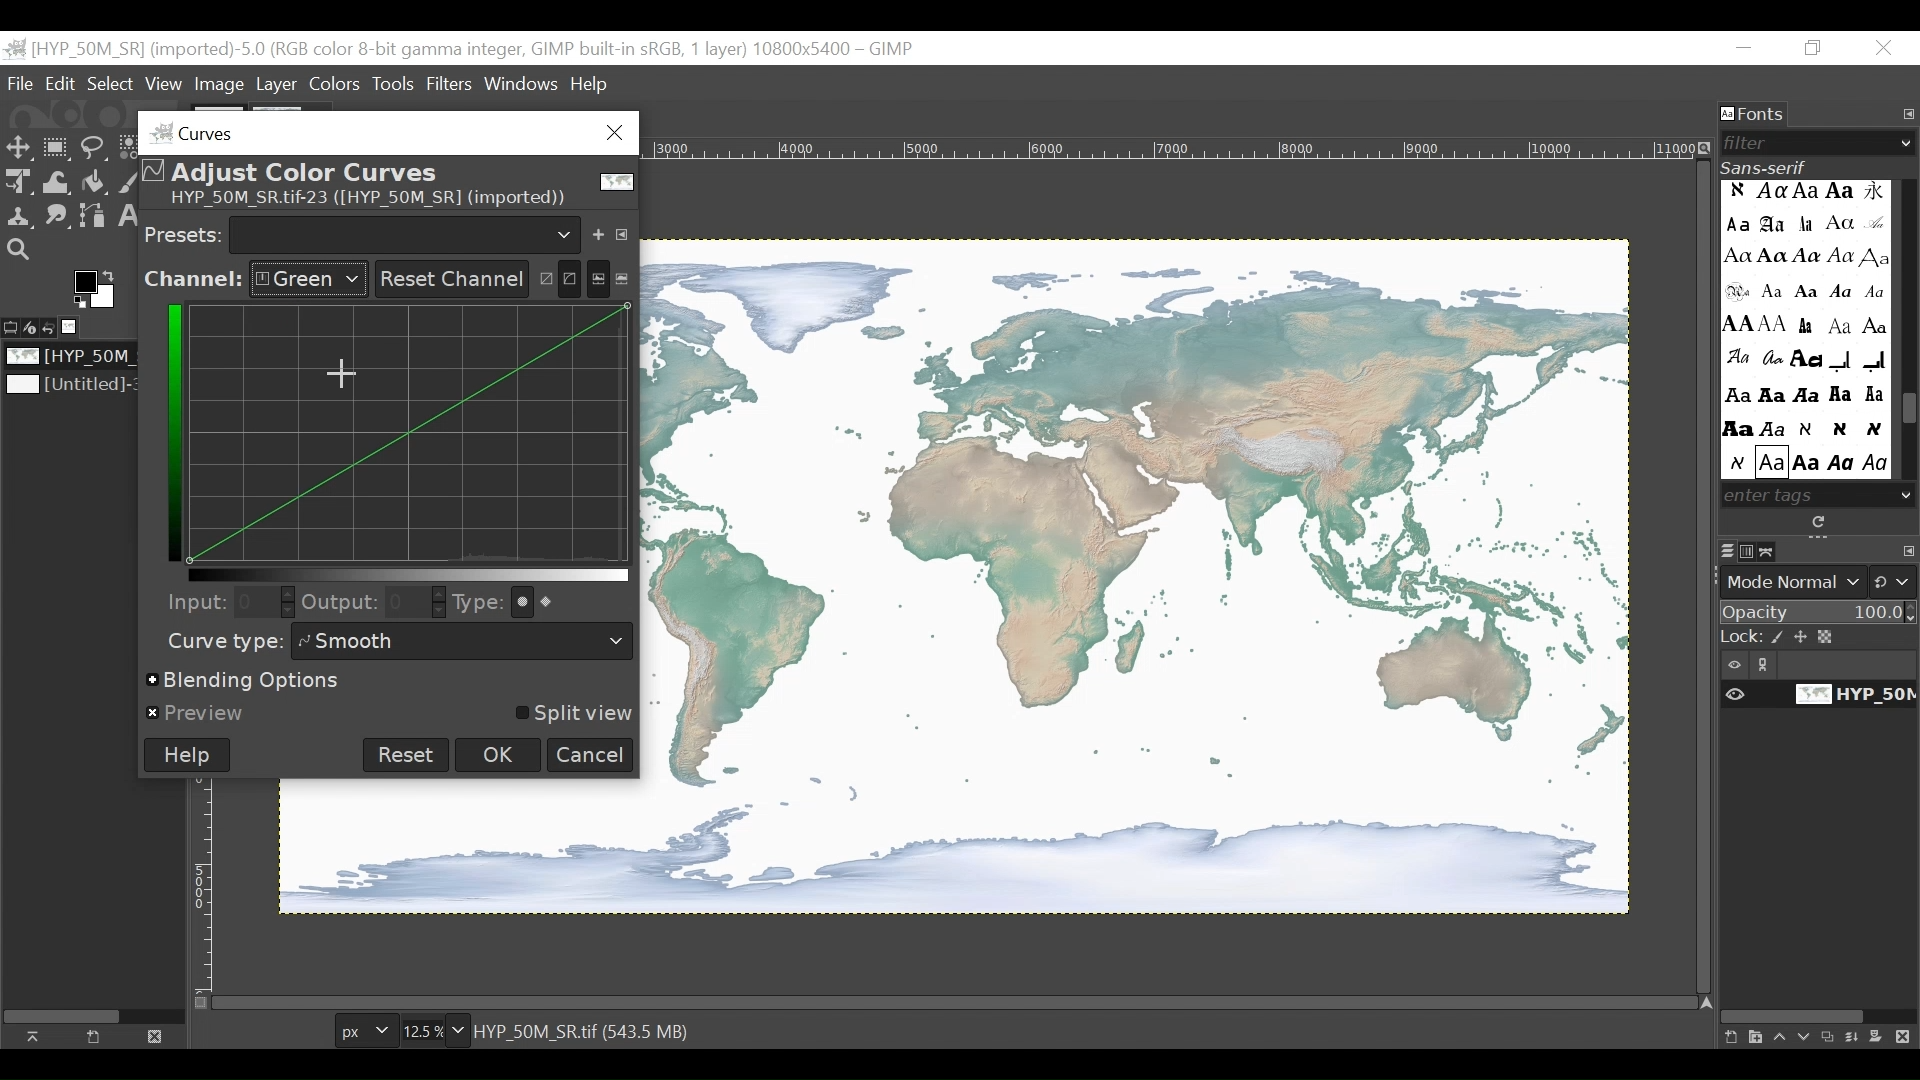 Image resolution: width=1920 pixels, height=1080 pixels. I want to click on Field, so click(262, 601).